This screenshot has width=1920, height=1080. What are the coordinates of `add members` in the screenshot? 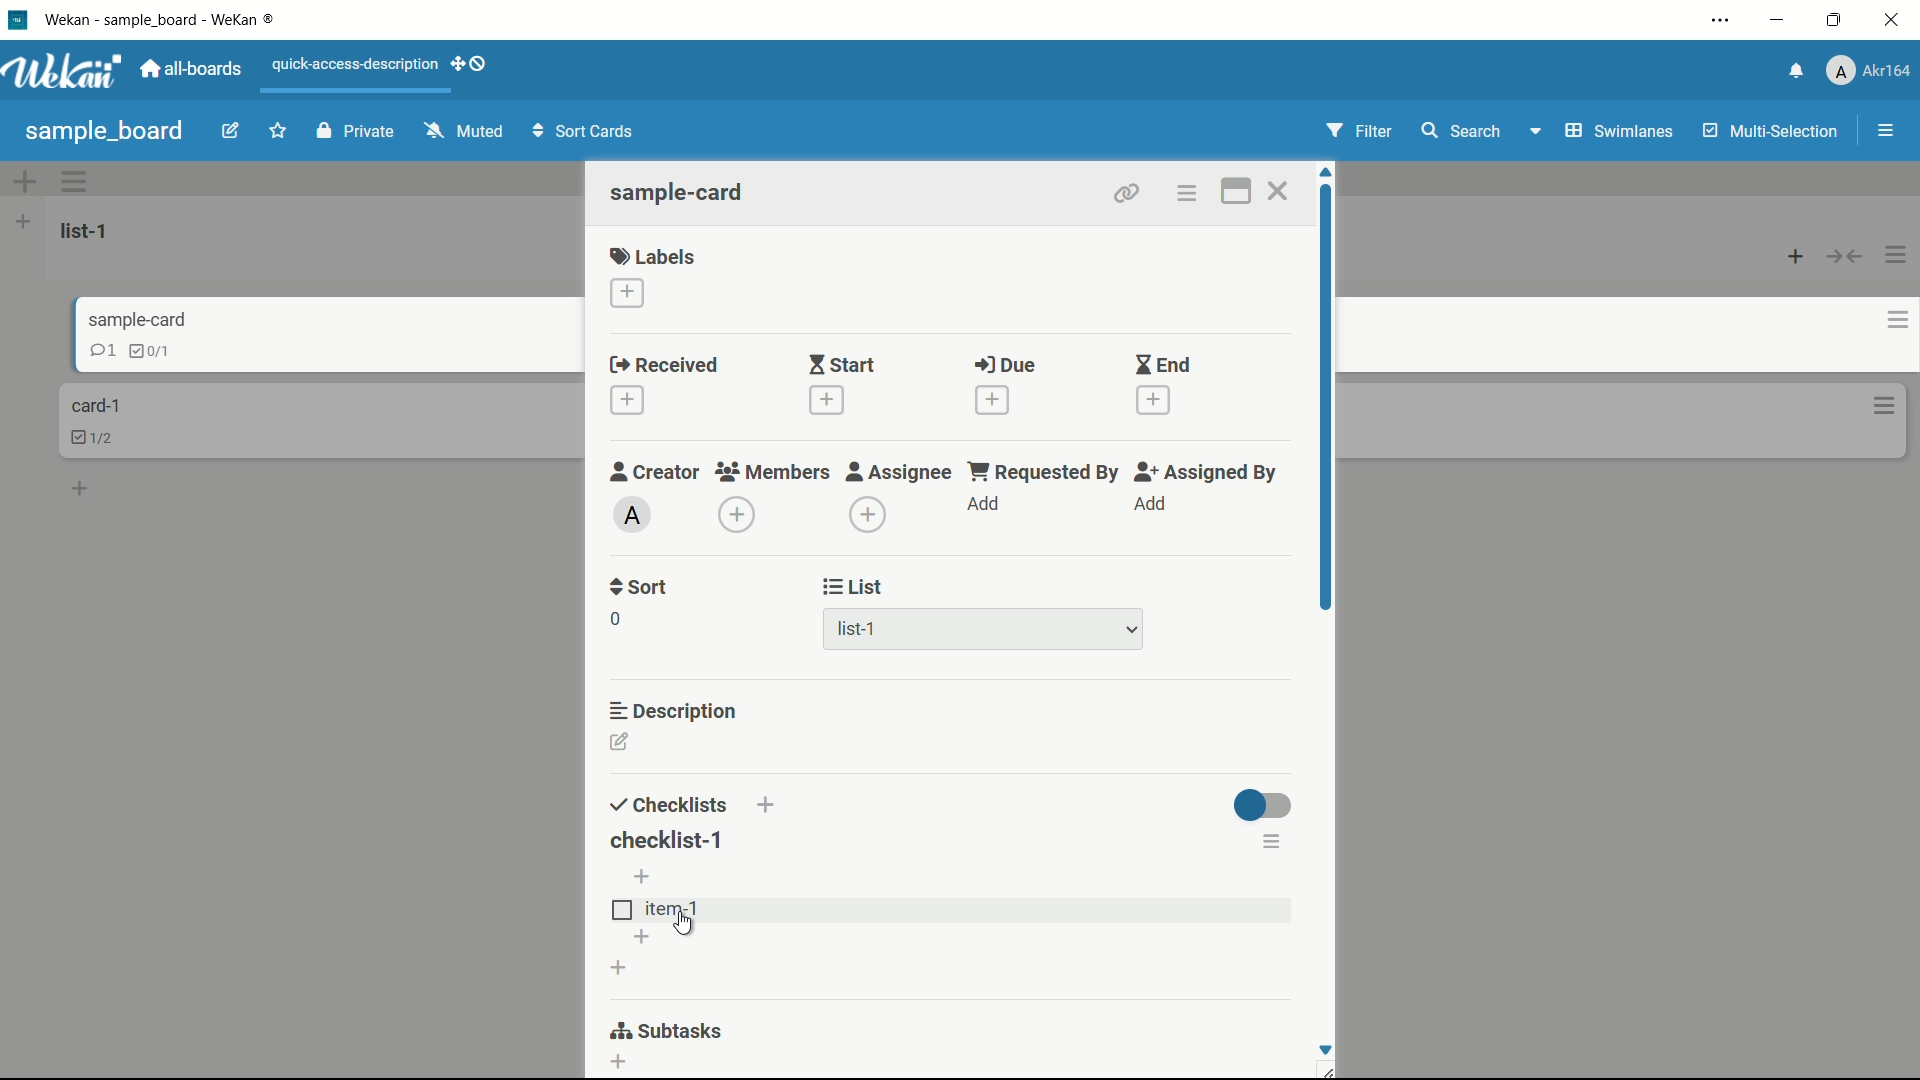 It's located at (737, 513).